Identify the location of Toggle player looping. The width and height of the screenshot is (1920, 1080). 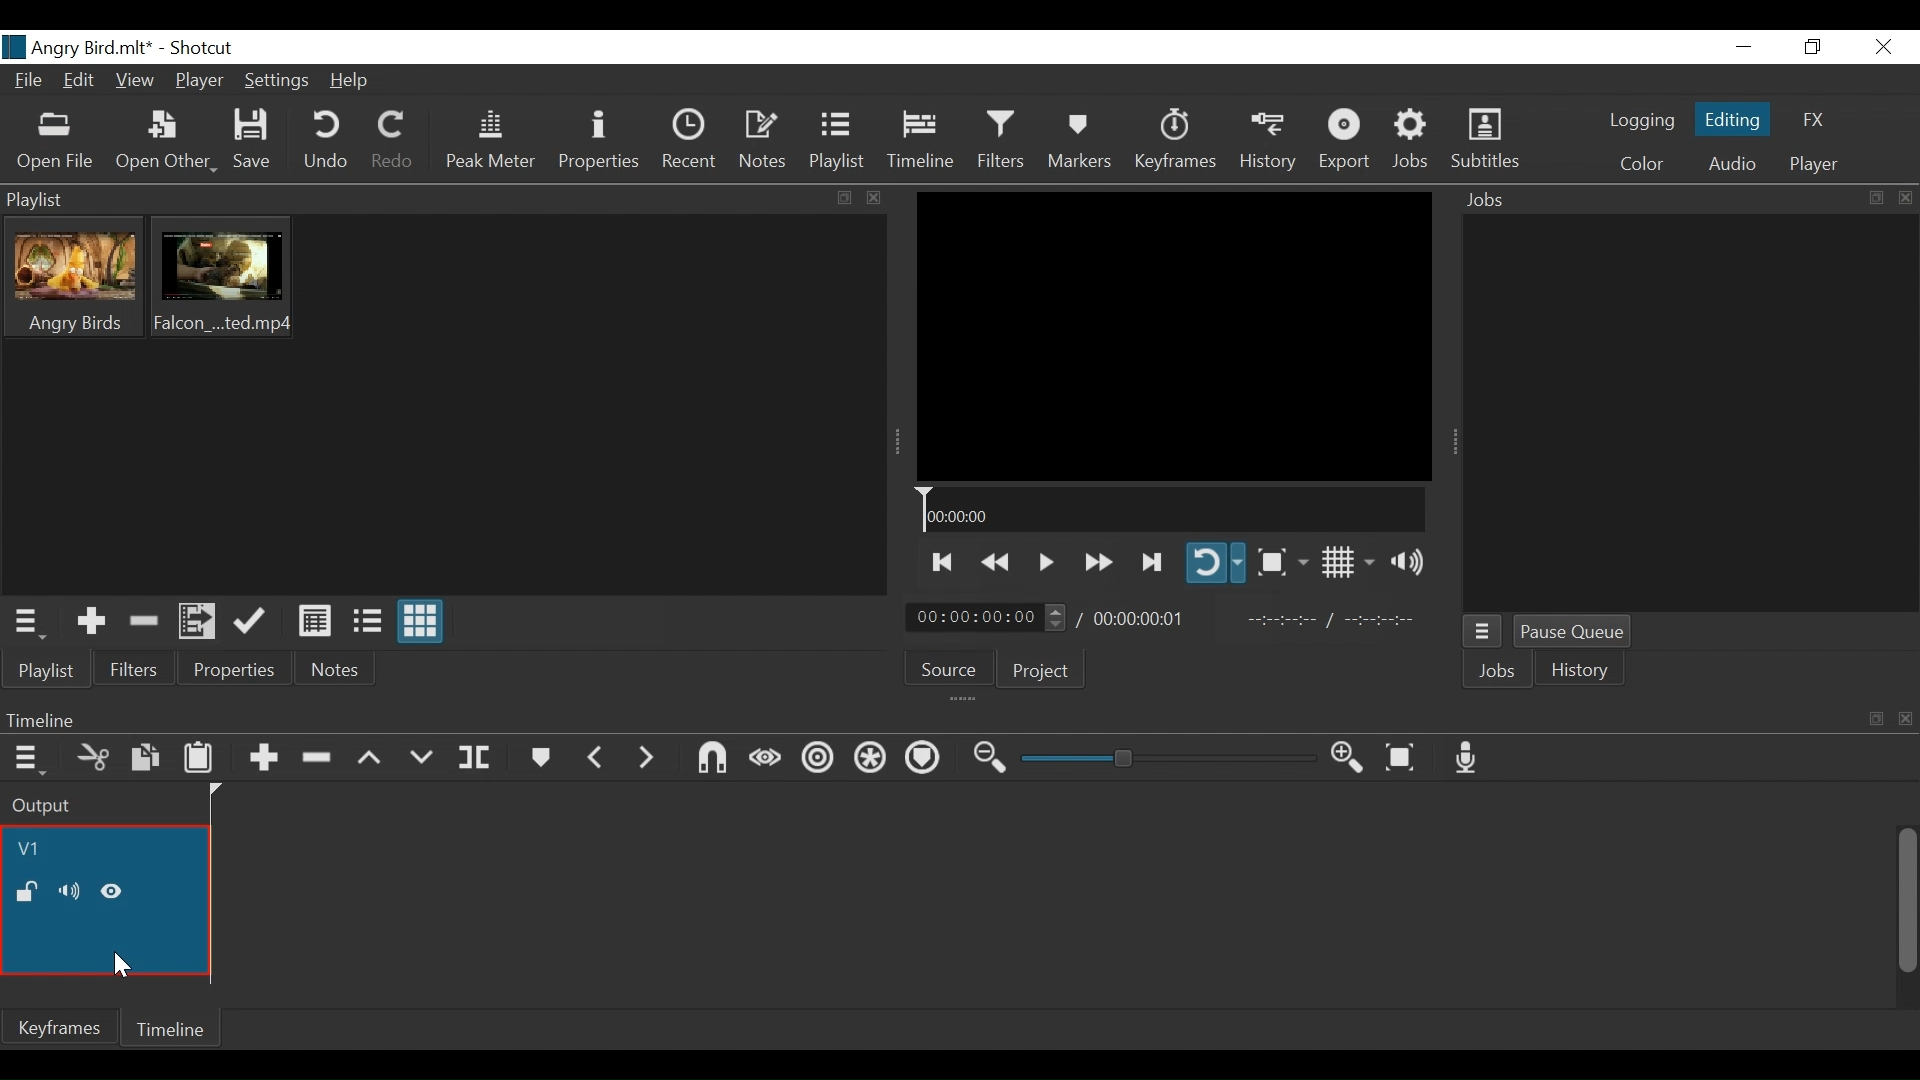
(1217, 563).